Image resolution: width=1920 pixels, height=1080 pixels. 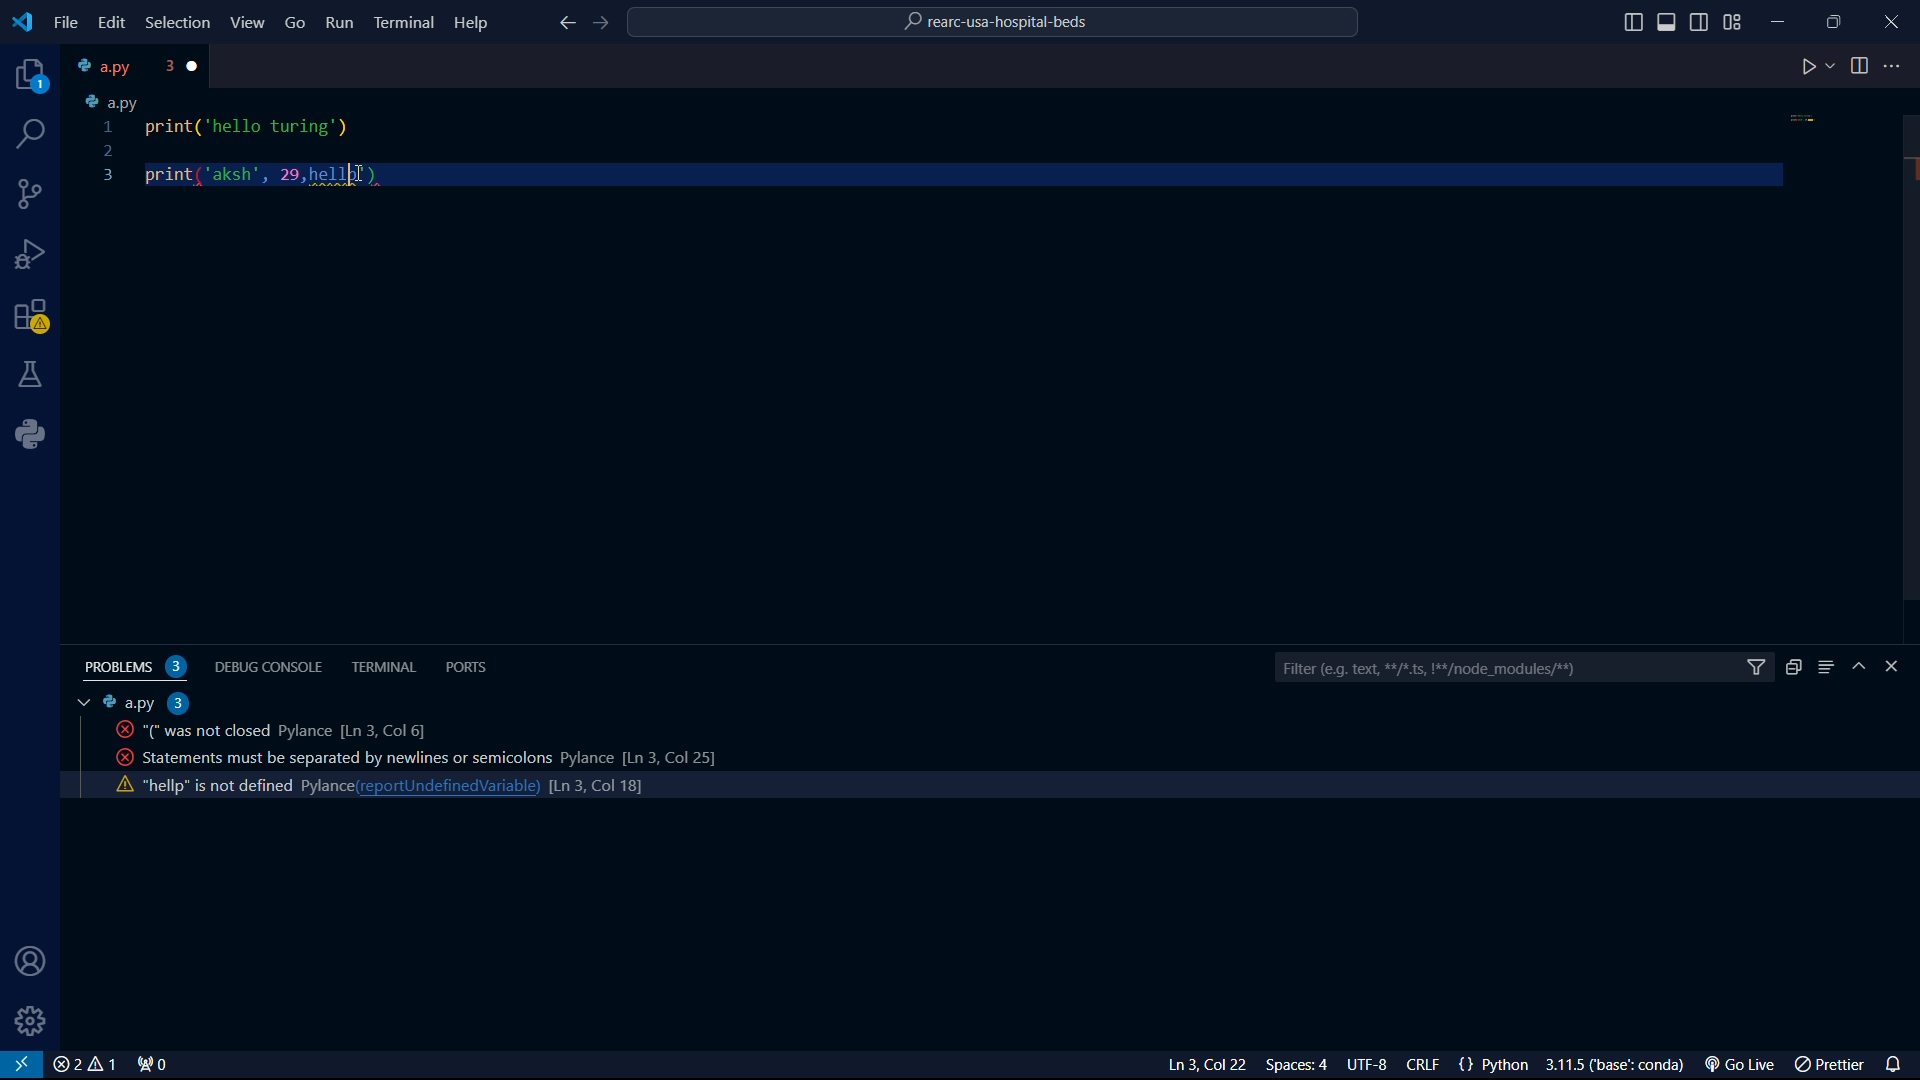 I want to click on Selection, so click(x=181, y=24).